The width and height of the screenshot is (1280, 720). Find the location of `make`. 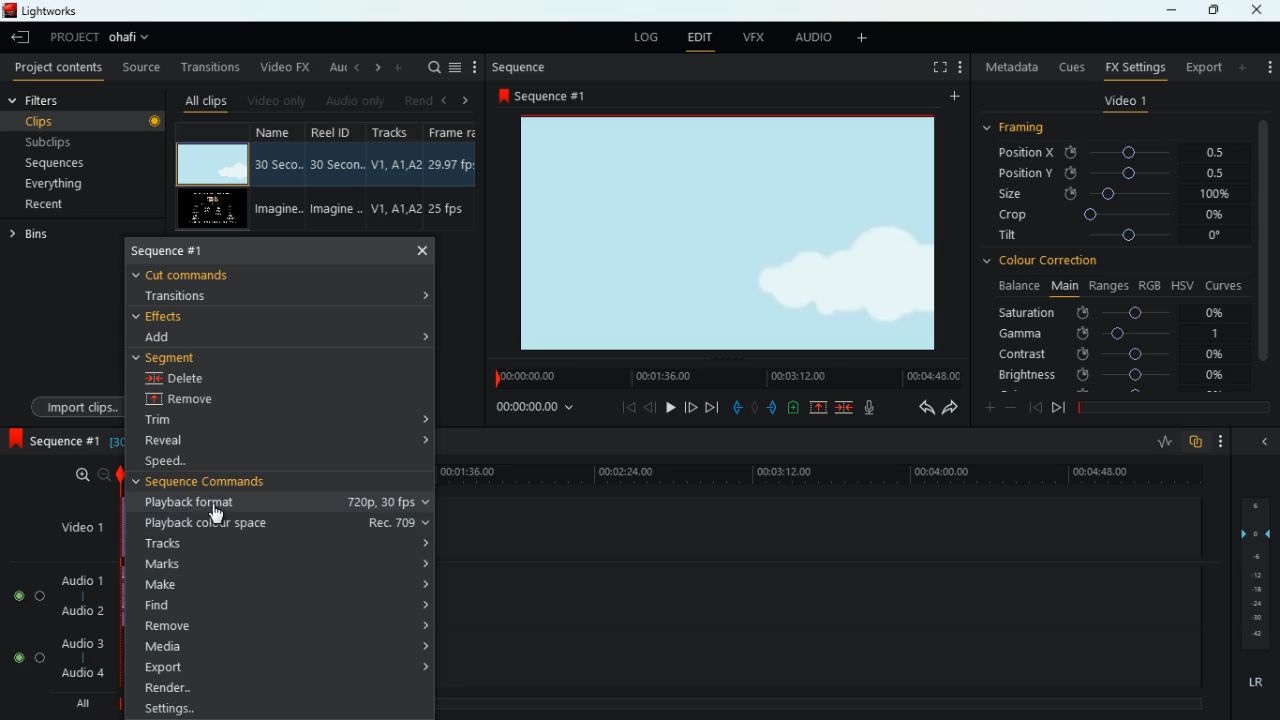

make is located at coordinates (287, 584).